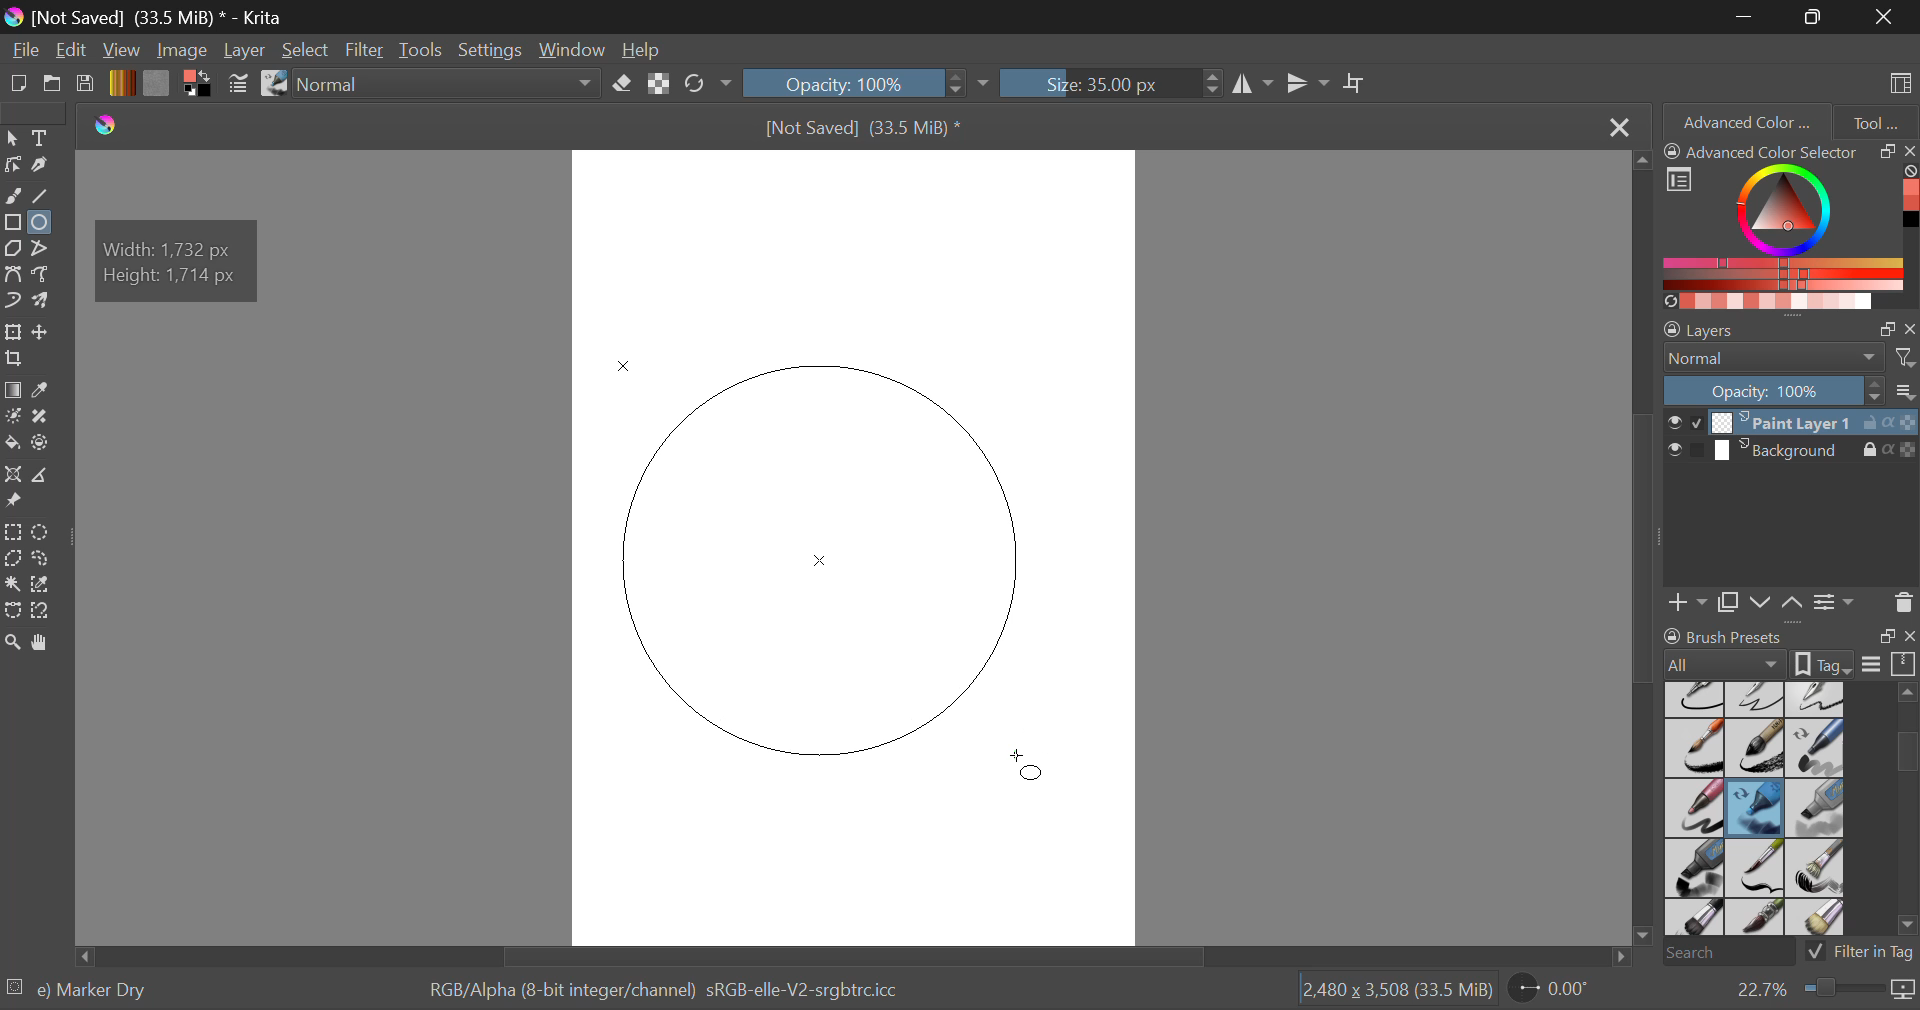 Image resolution: width=1920 pixels, height=1010 pixels. Describe the element at coordinates (1790, 225) in the screenshot. I see `Advanced Color Selector` at that location.